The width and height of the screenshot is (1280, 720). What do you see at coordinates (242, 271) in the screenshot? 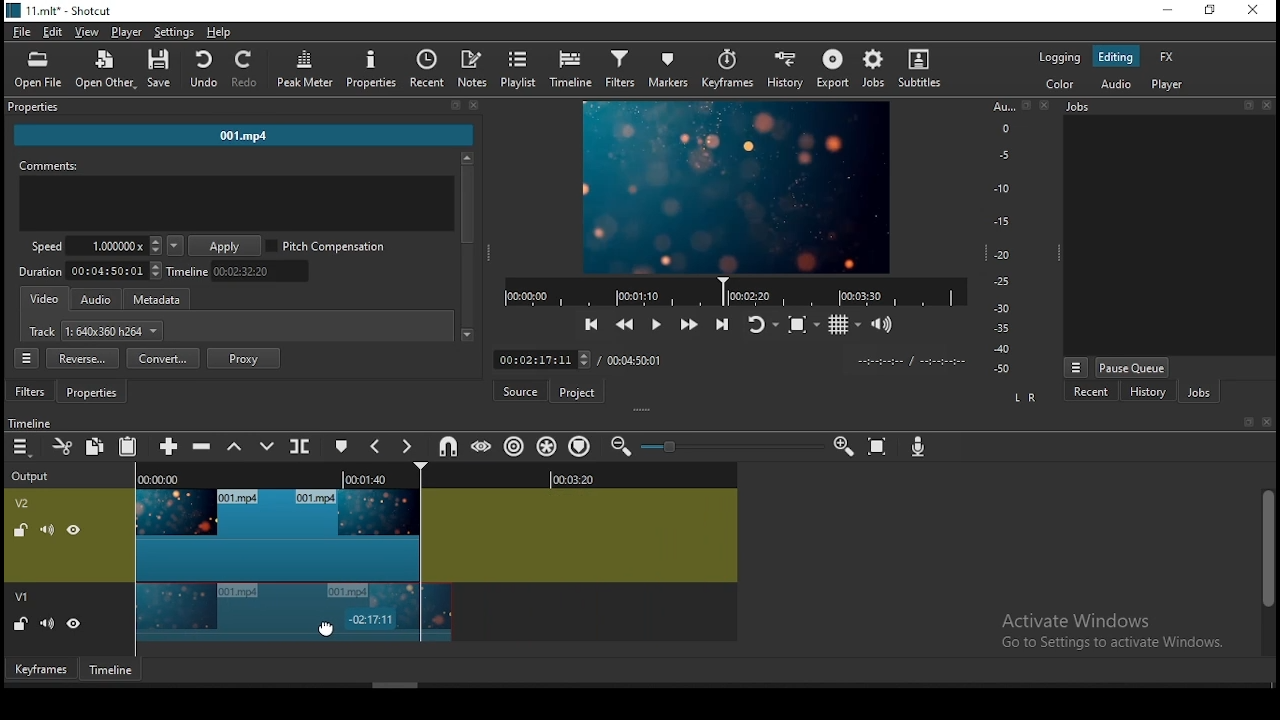
I see `timeline` at bounding box center [242, 271].